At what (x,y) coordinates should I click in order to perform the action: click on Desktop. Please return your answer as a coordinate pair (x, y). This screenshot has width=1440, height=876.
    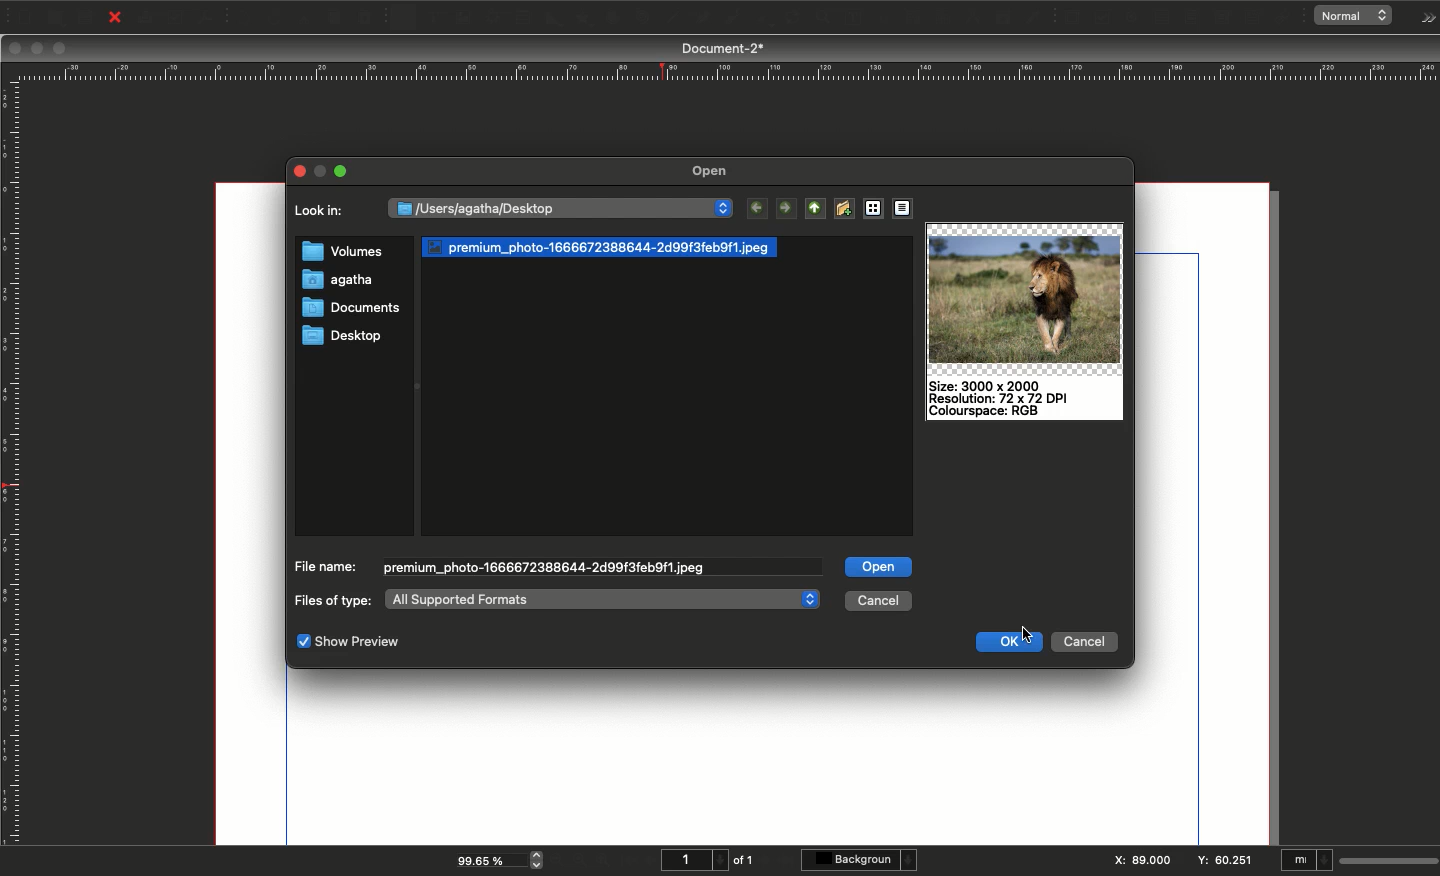
    Looking at the image, I should click on (343, 336).